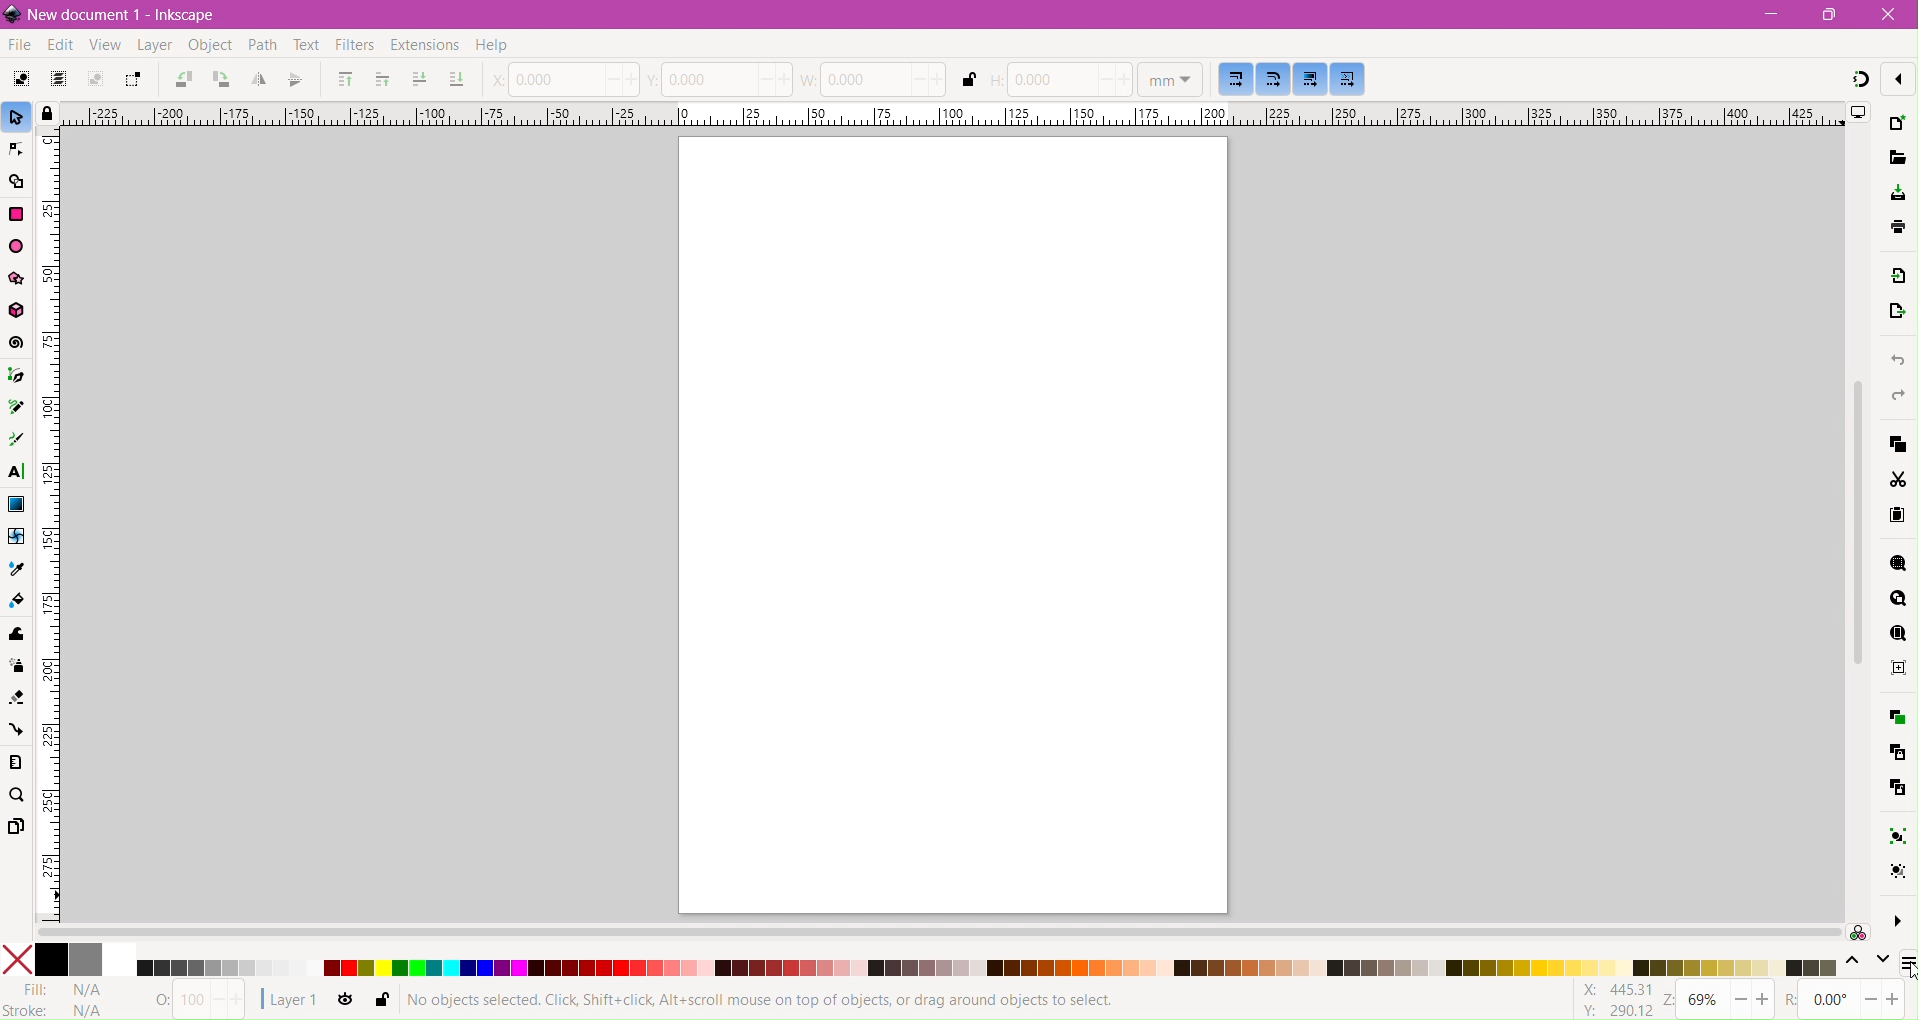 The height and width of the screenshot is (1020, 1918). I want to click on Restore Down, so click(1836, 13).